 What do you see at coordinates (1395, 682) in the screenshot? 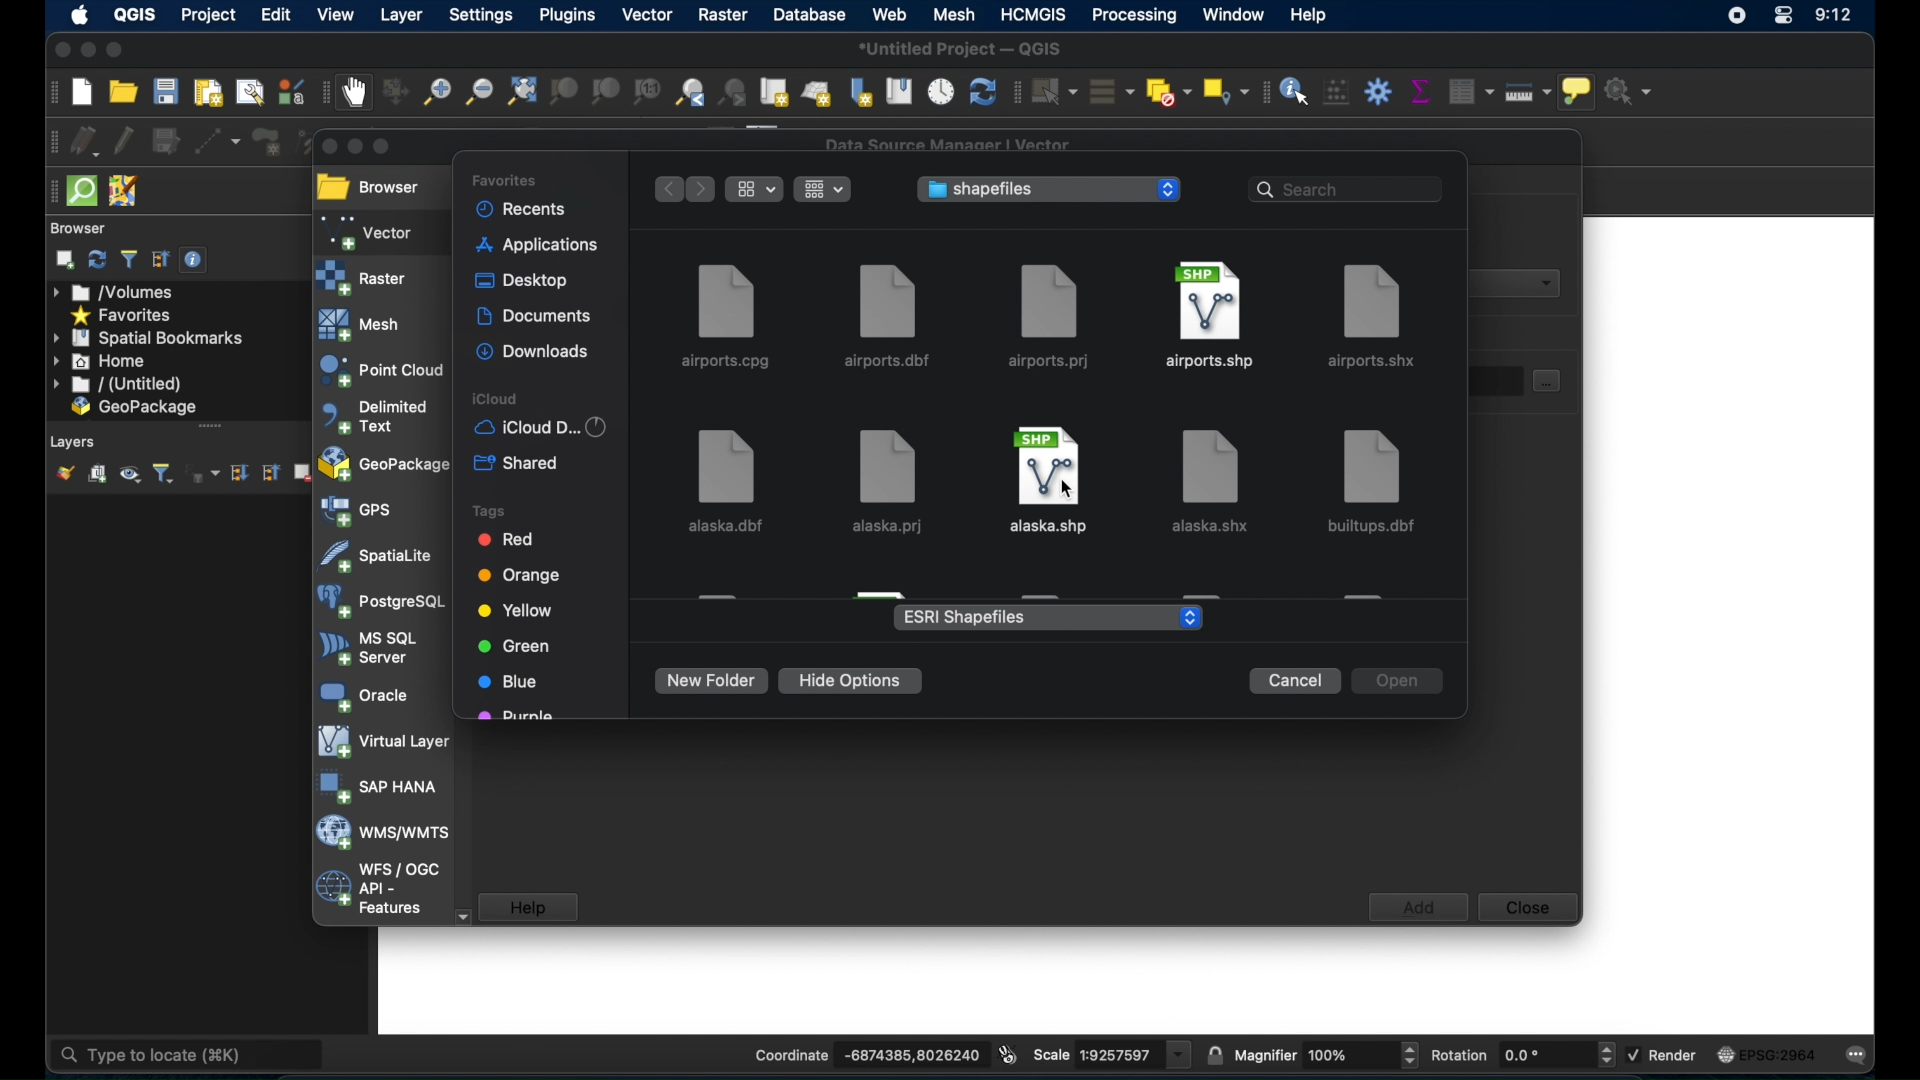
I see `open` at bounding box center [1395, 682].